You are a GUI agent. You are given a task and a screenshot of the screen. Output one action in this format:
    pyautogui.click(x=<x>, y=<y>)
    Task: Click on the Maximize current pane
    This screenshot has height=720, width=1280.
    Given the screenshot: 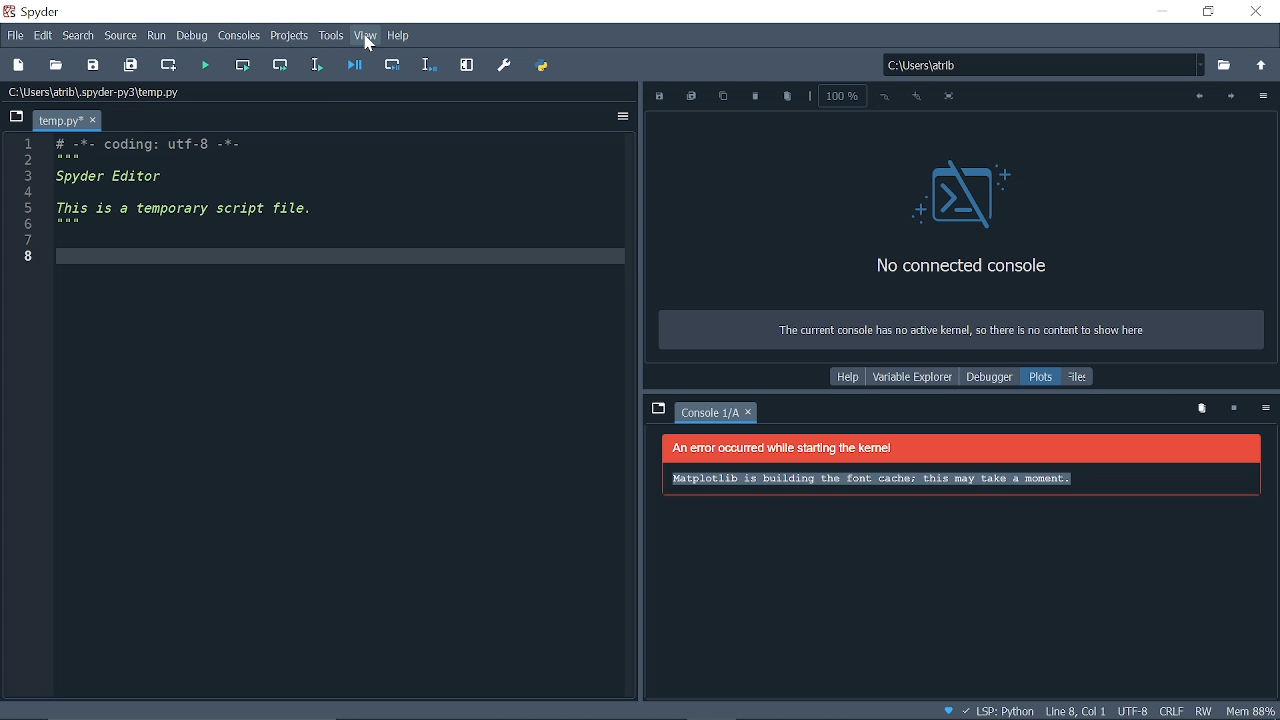 What is the action you would take?
    pyautogui.click(x=467, y=65)
    